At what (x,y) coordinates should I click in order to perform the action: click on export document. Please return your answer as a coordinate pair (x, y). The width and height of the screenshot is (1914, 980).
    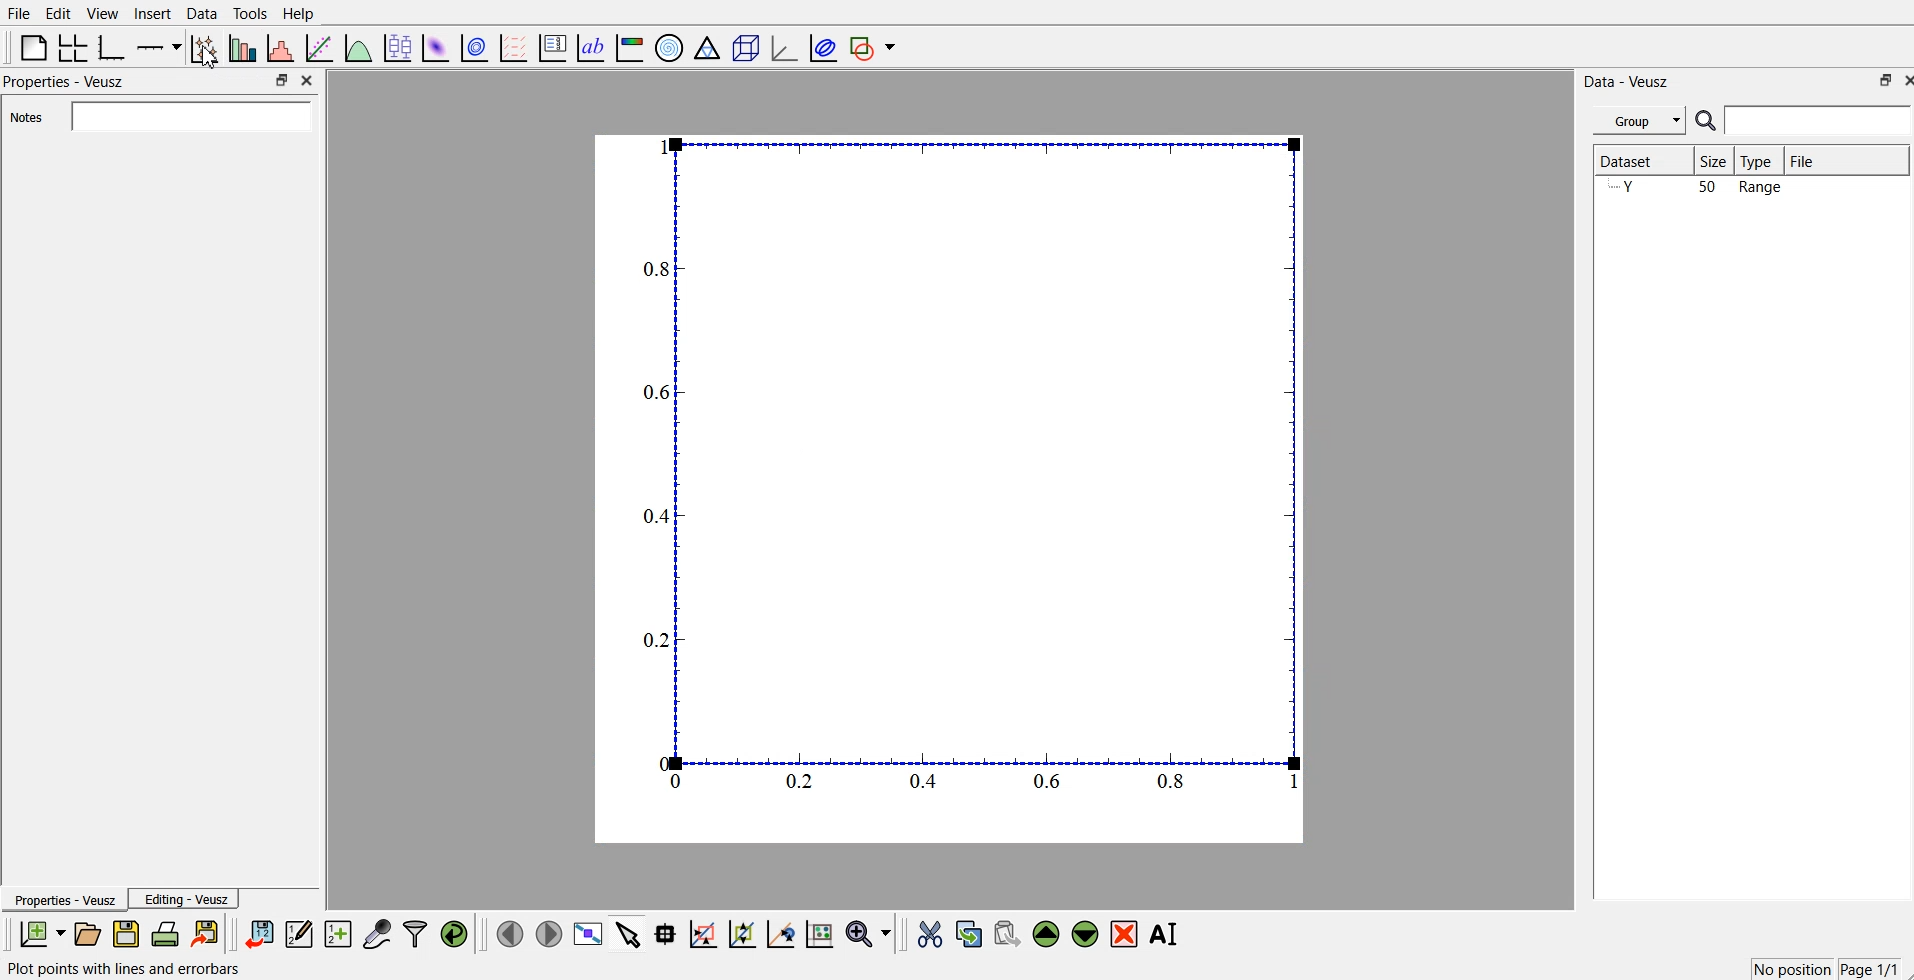
    Looking at the image, I should click on (206, 935).